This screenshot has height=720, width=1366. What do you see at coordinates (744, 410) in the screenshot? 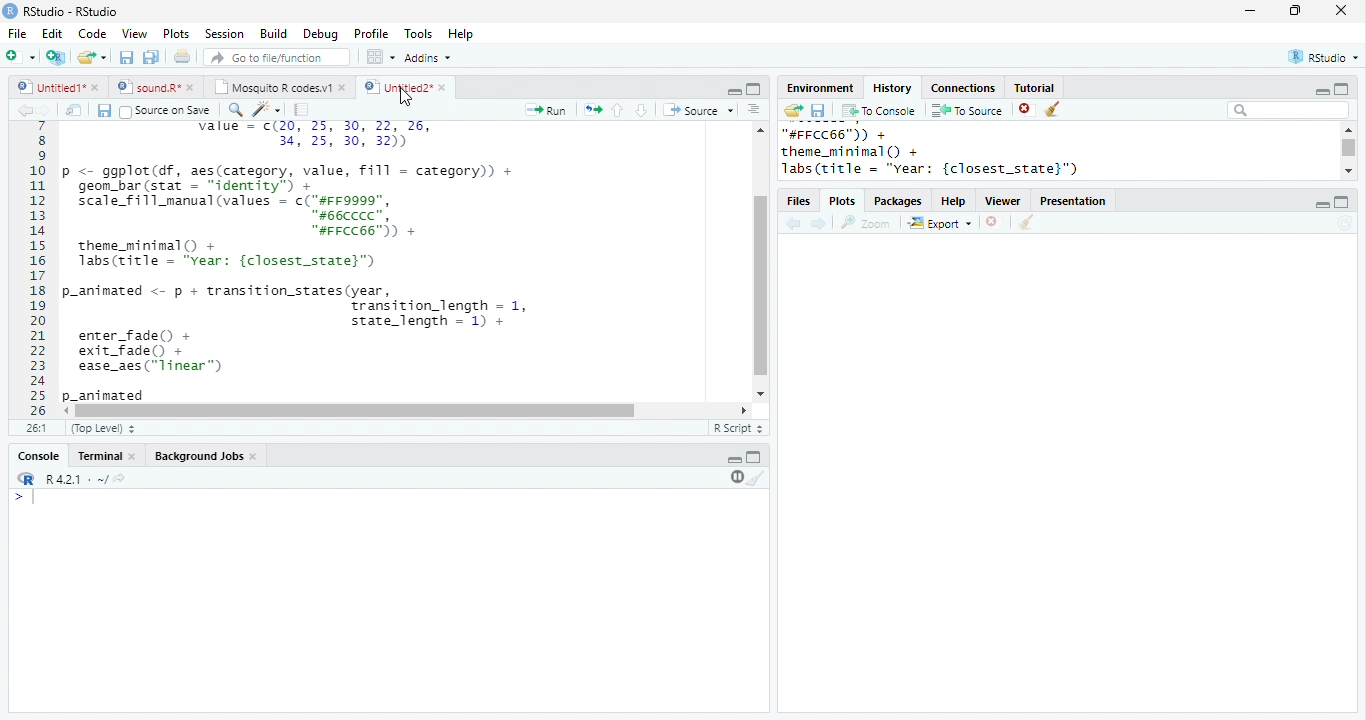
I see `scroll left` at bounding box center [744, 410].